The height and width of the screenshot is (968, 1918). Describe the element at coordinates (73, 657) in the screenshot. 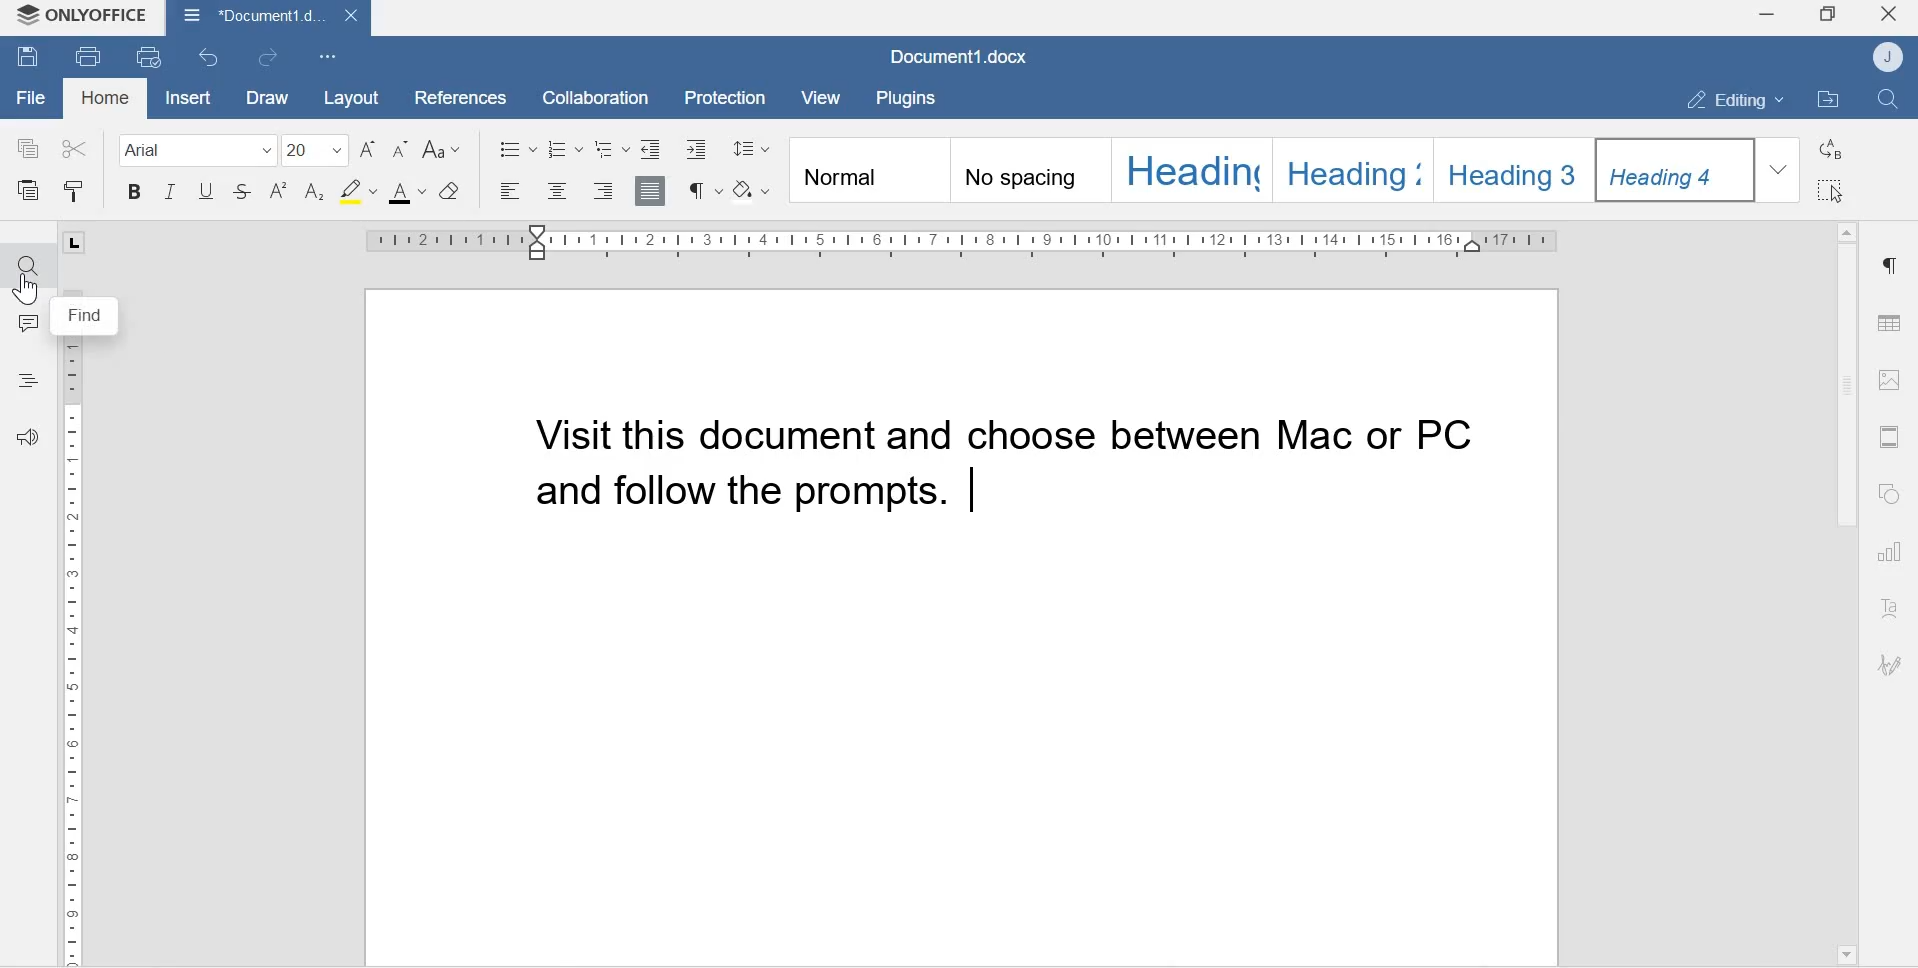

I see `Scale` at that location.